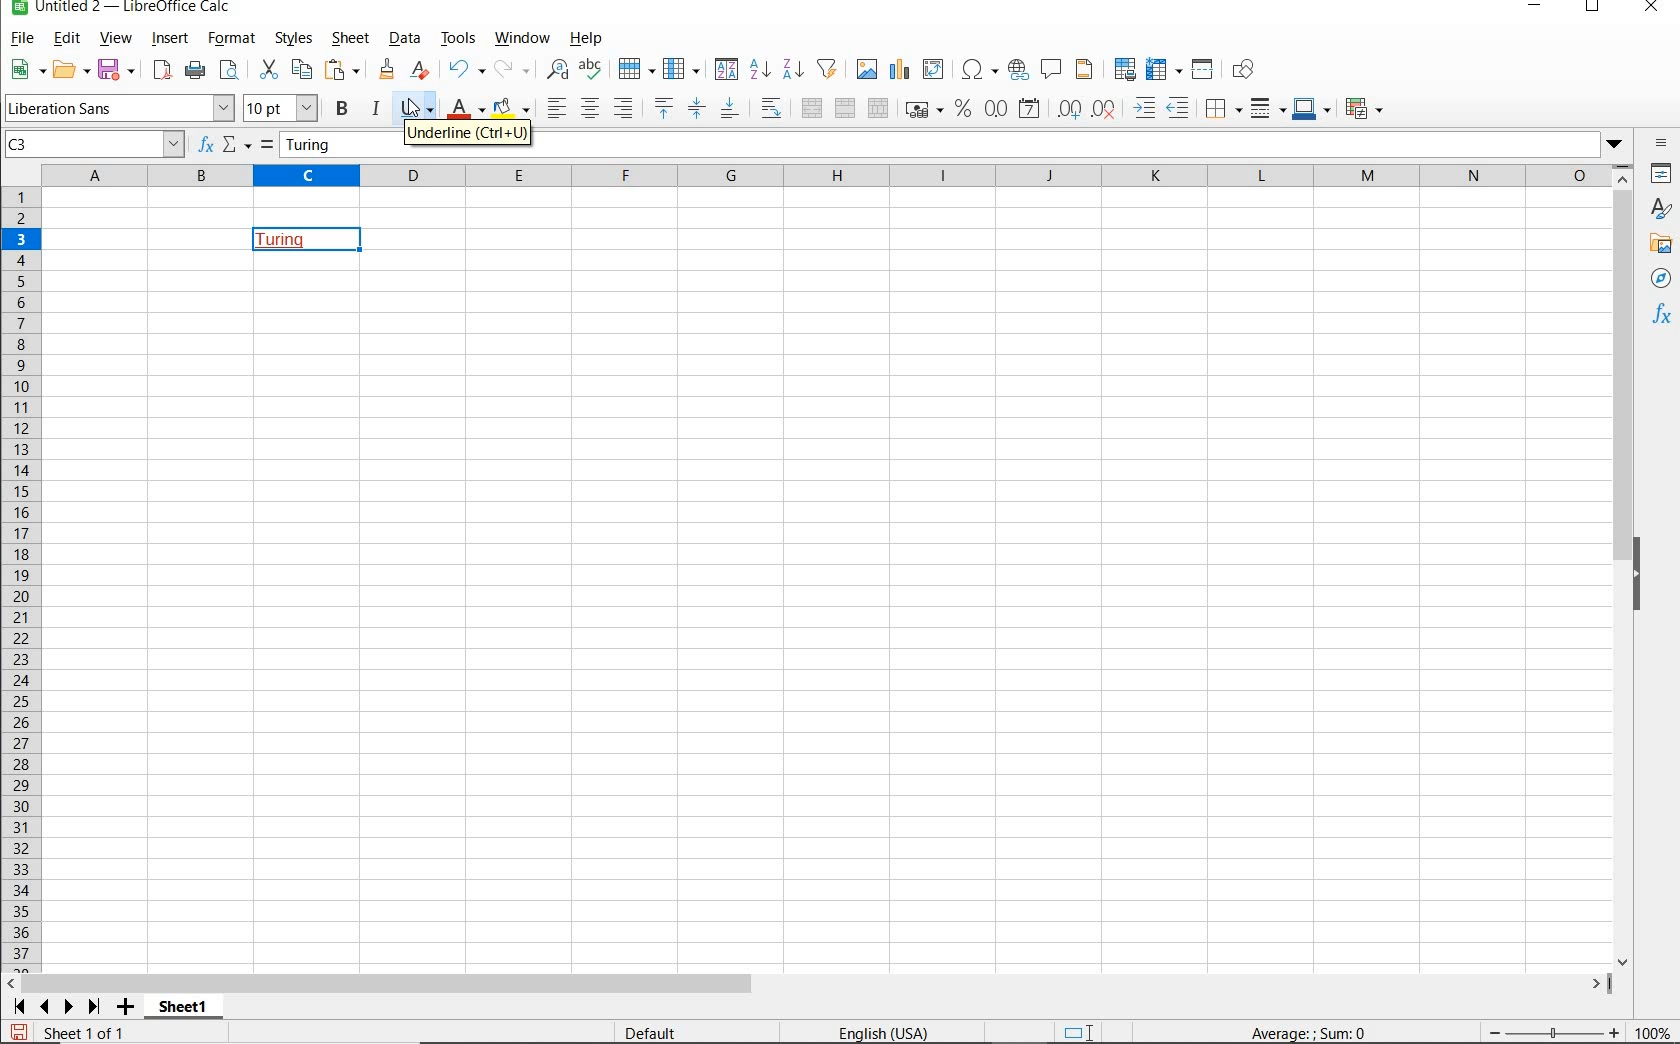 The height and width of the screenshot is (1044, 1680). I want to click on FREEZE ROWS AND COLUMNS, so click(1163, 72).